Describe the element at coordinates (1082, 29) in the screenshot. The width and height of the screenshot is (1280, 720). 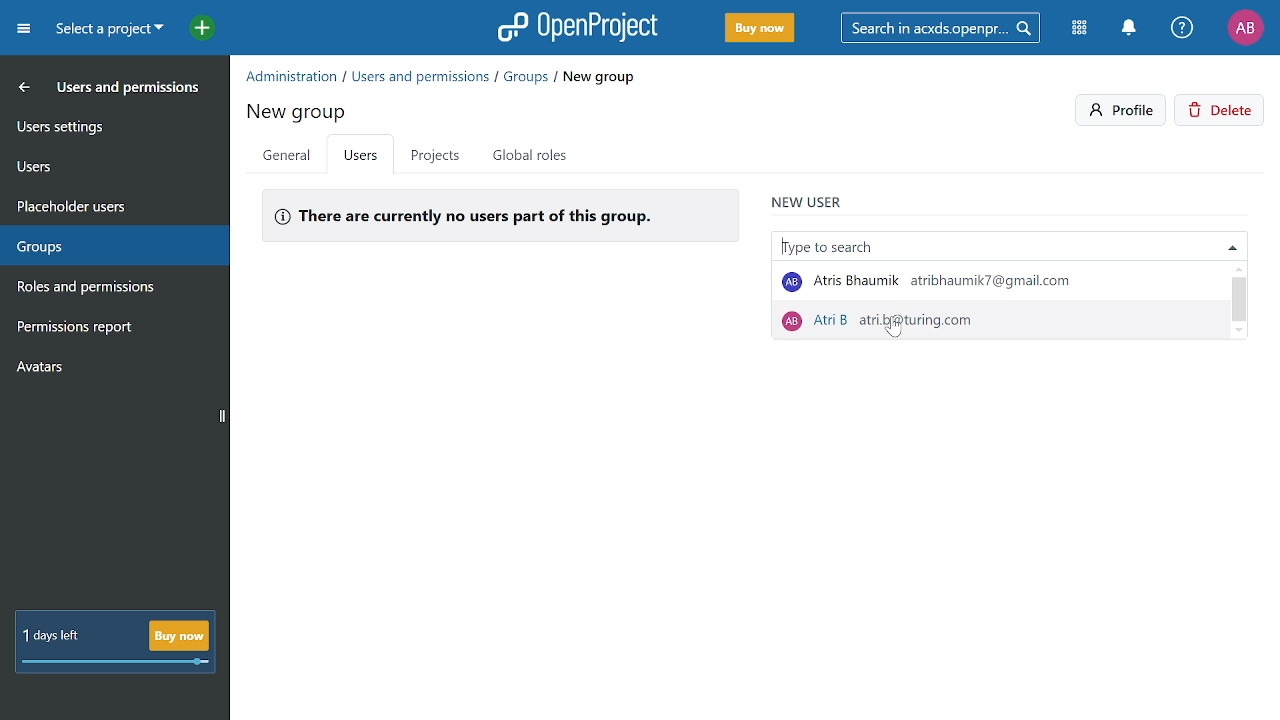
I see `Modules` at that location.